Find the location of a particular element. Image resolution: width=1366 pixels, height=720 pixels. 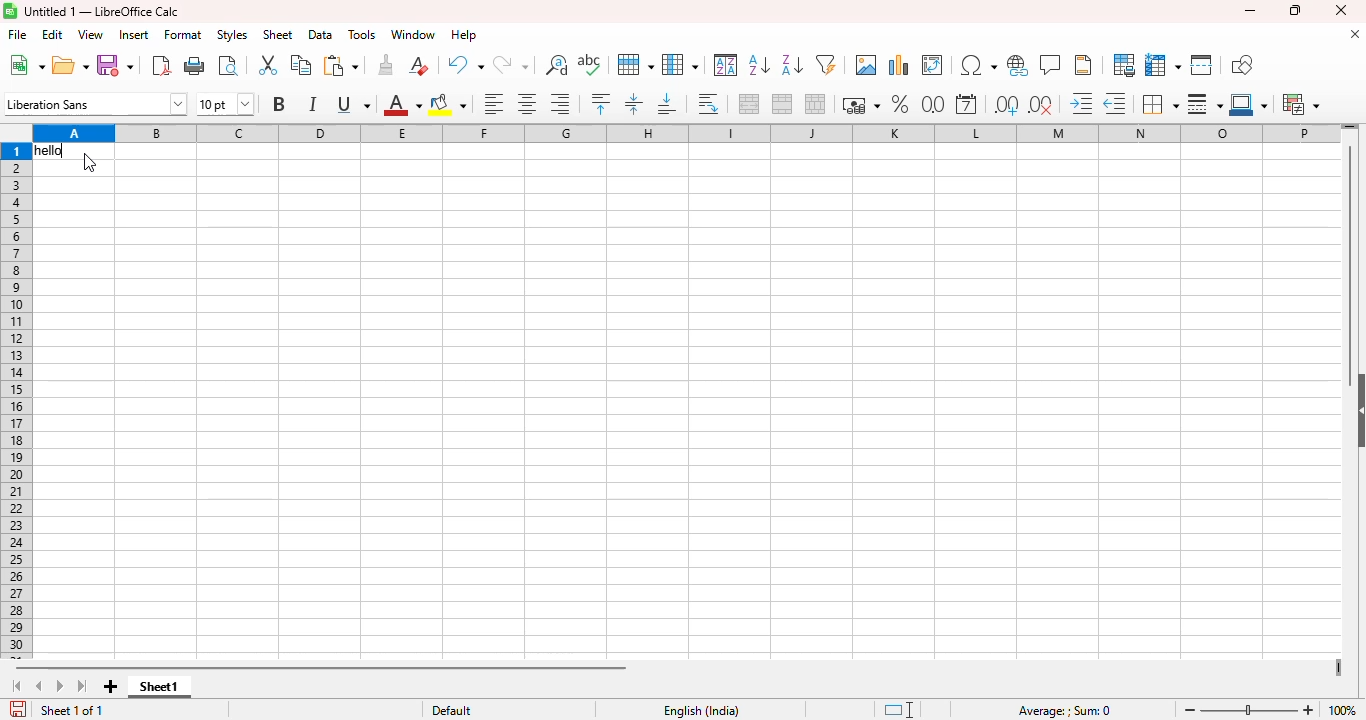

logo is located at coordinates (10, 11).